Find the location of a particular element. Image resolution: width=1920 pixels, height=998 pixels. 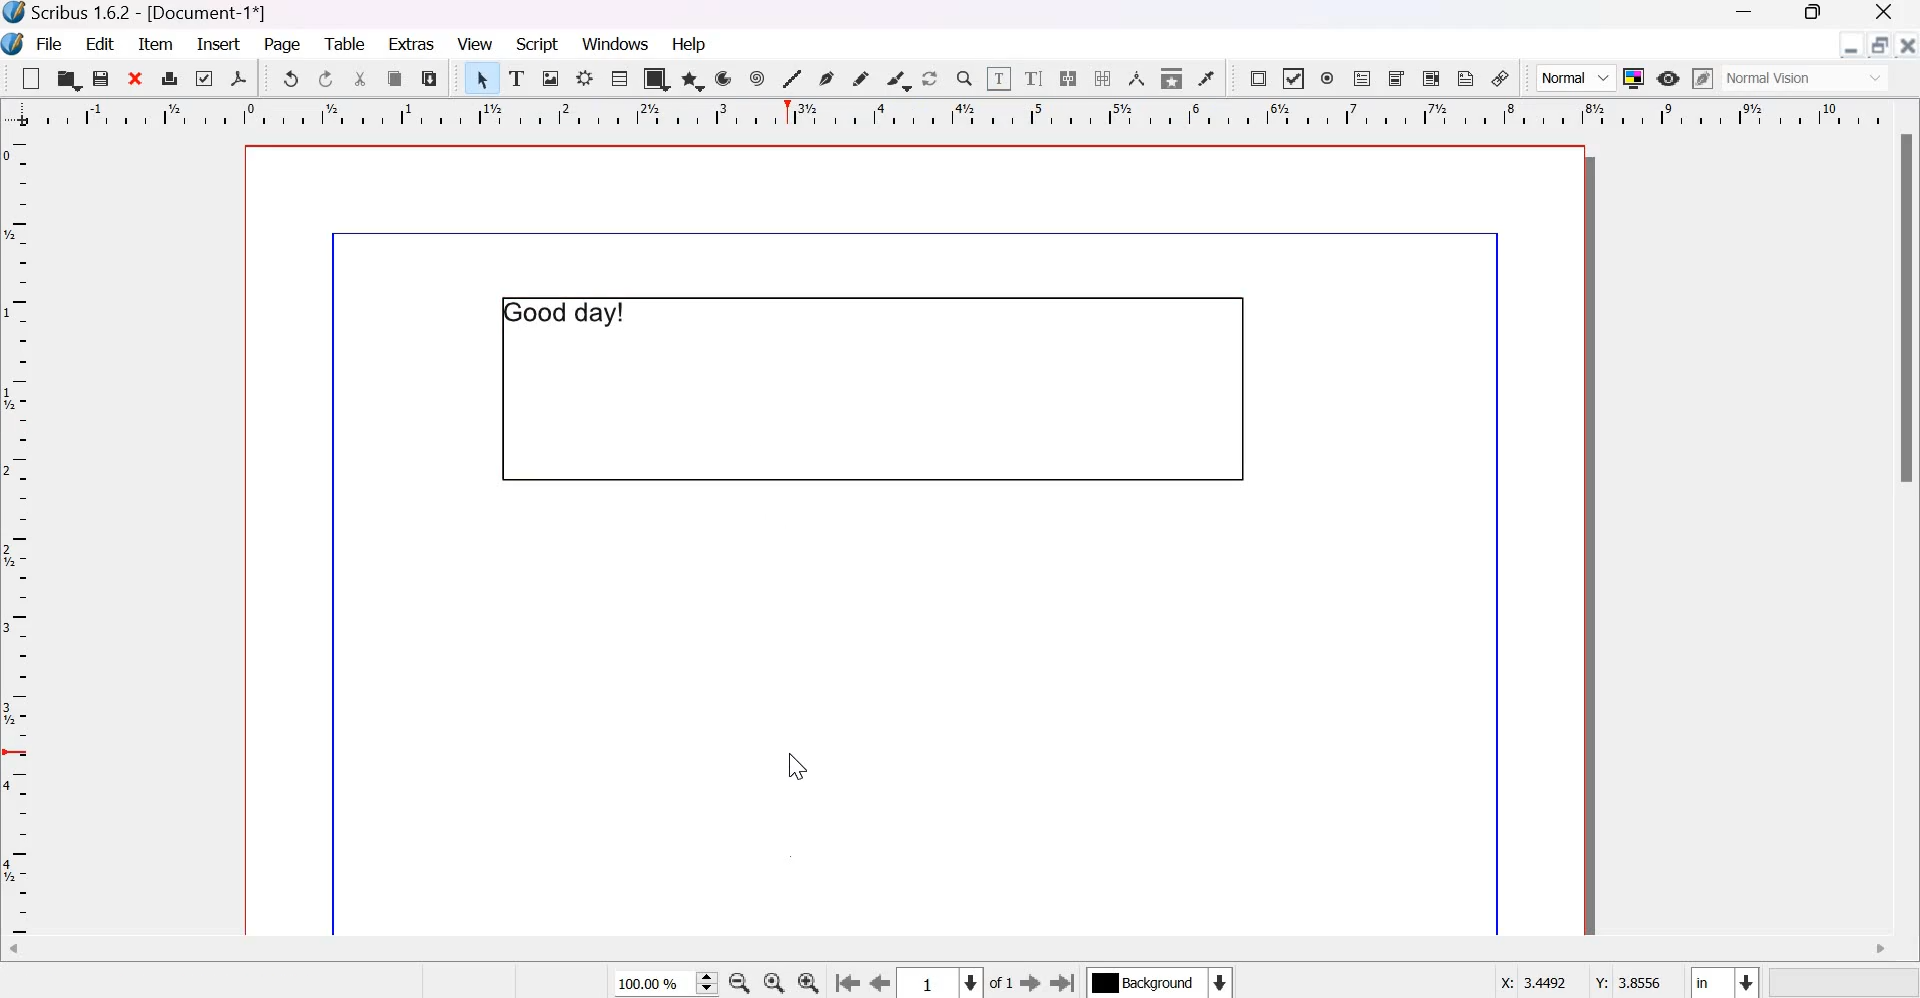

save is located at coordinates (102, 78).